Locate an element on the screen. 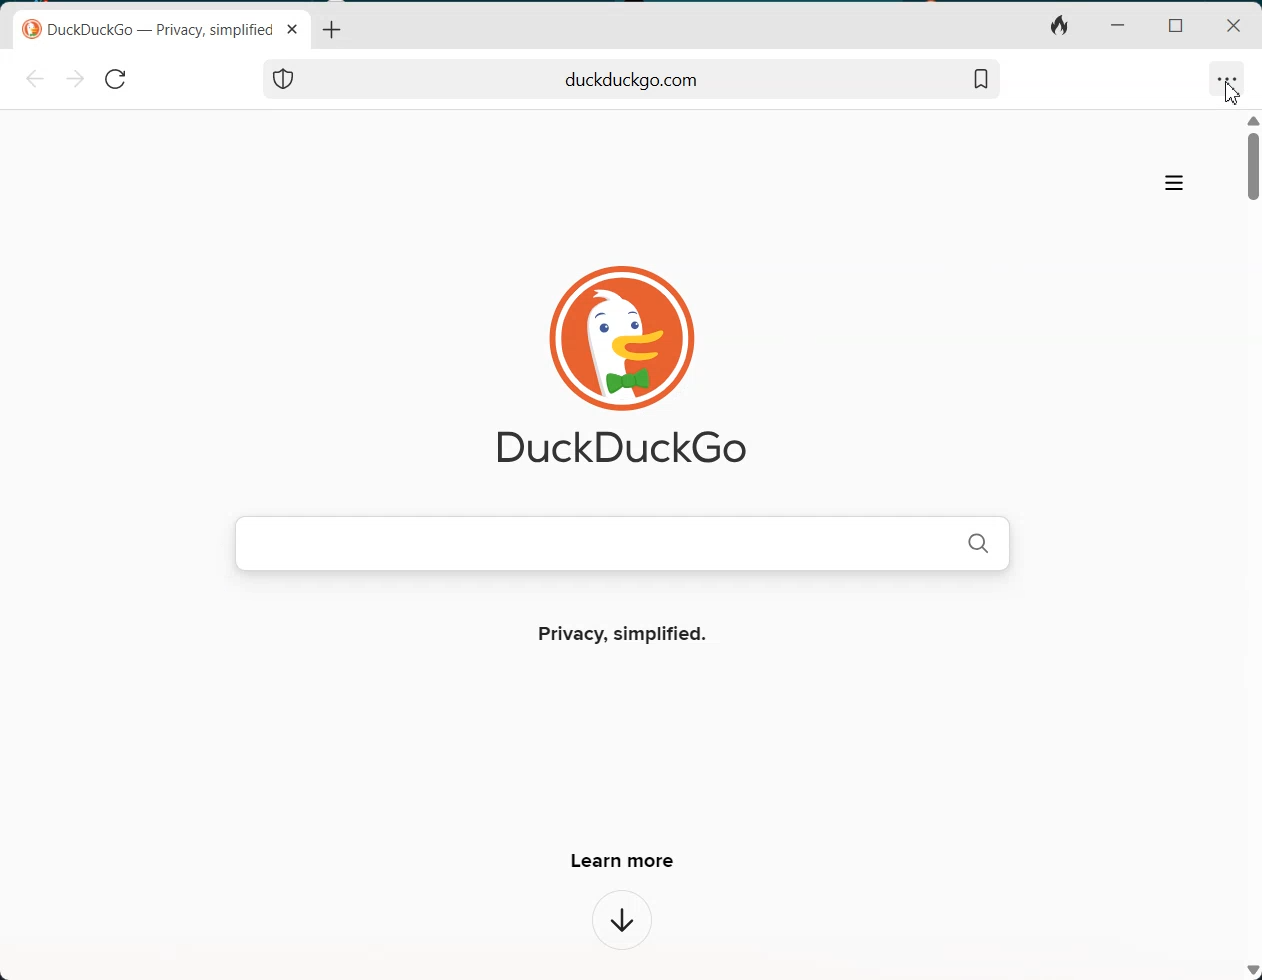  Search bar is located at coordinates (632, 79).